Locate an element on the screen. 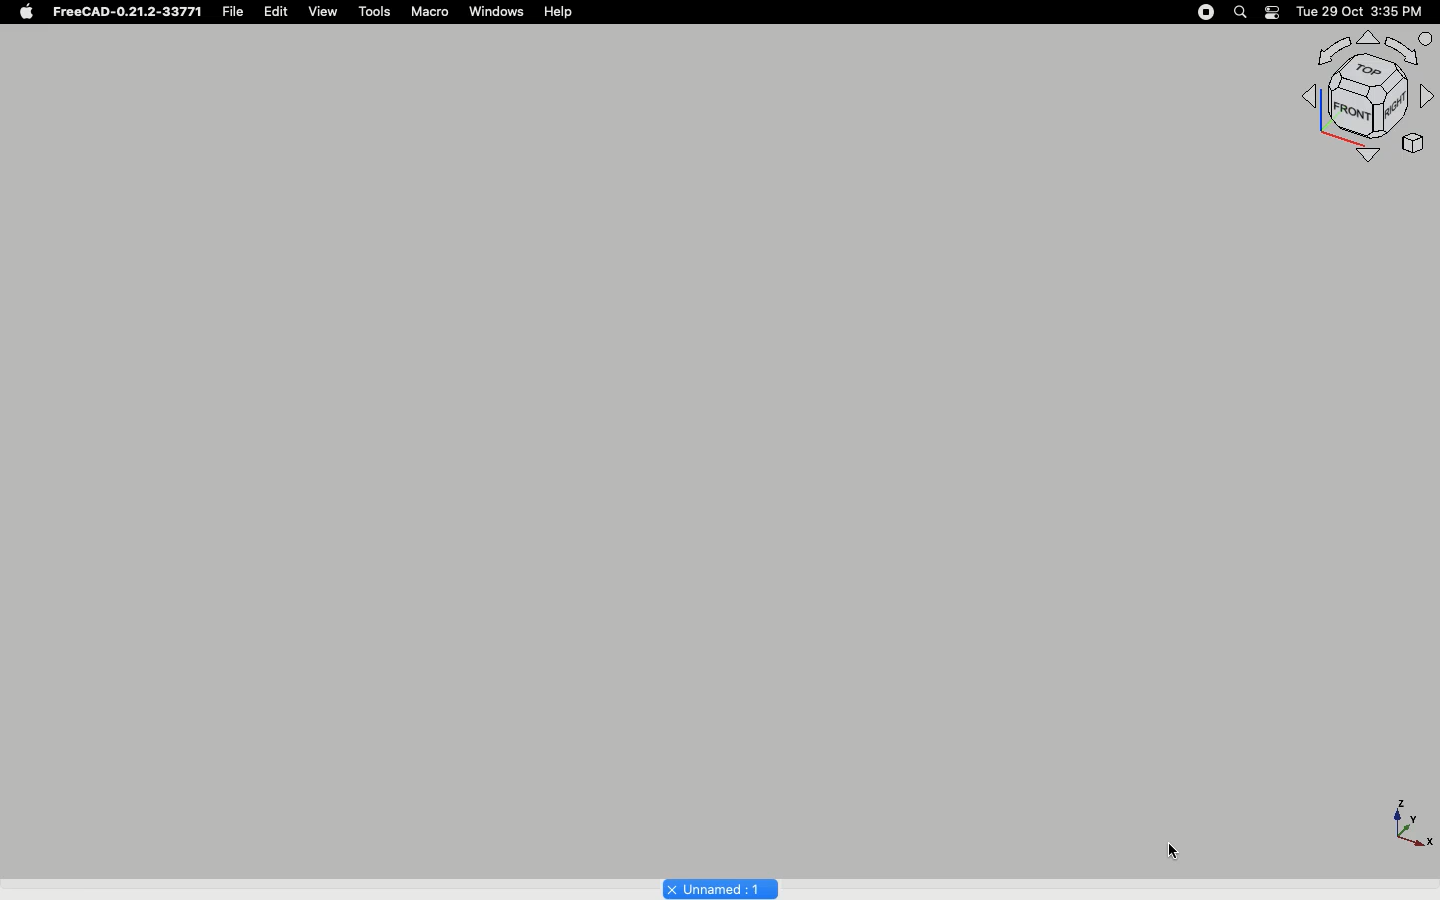  axiis - X,Y,Z is located at coordinates (1409, 820).